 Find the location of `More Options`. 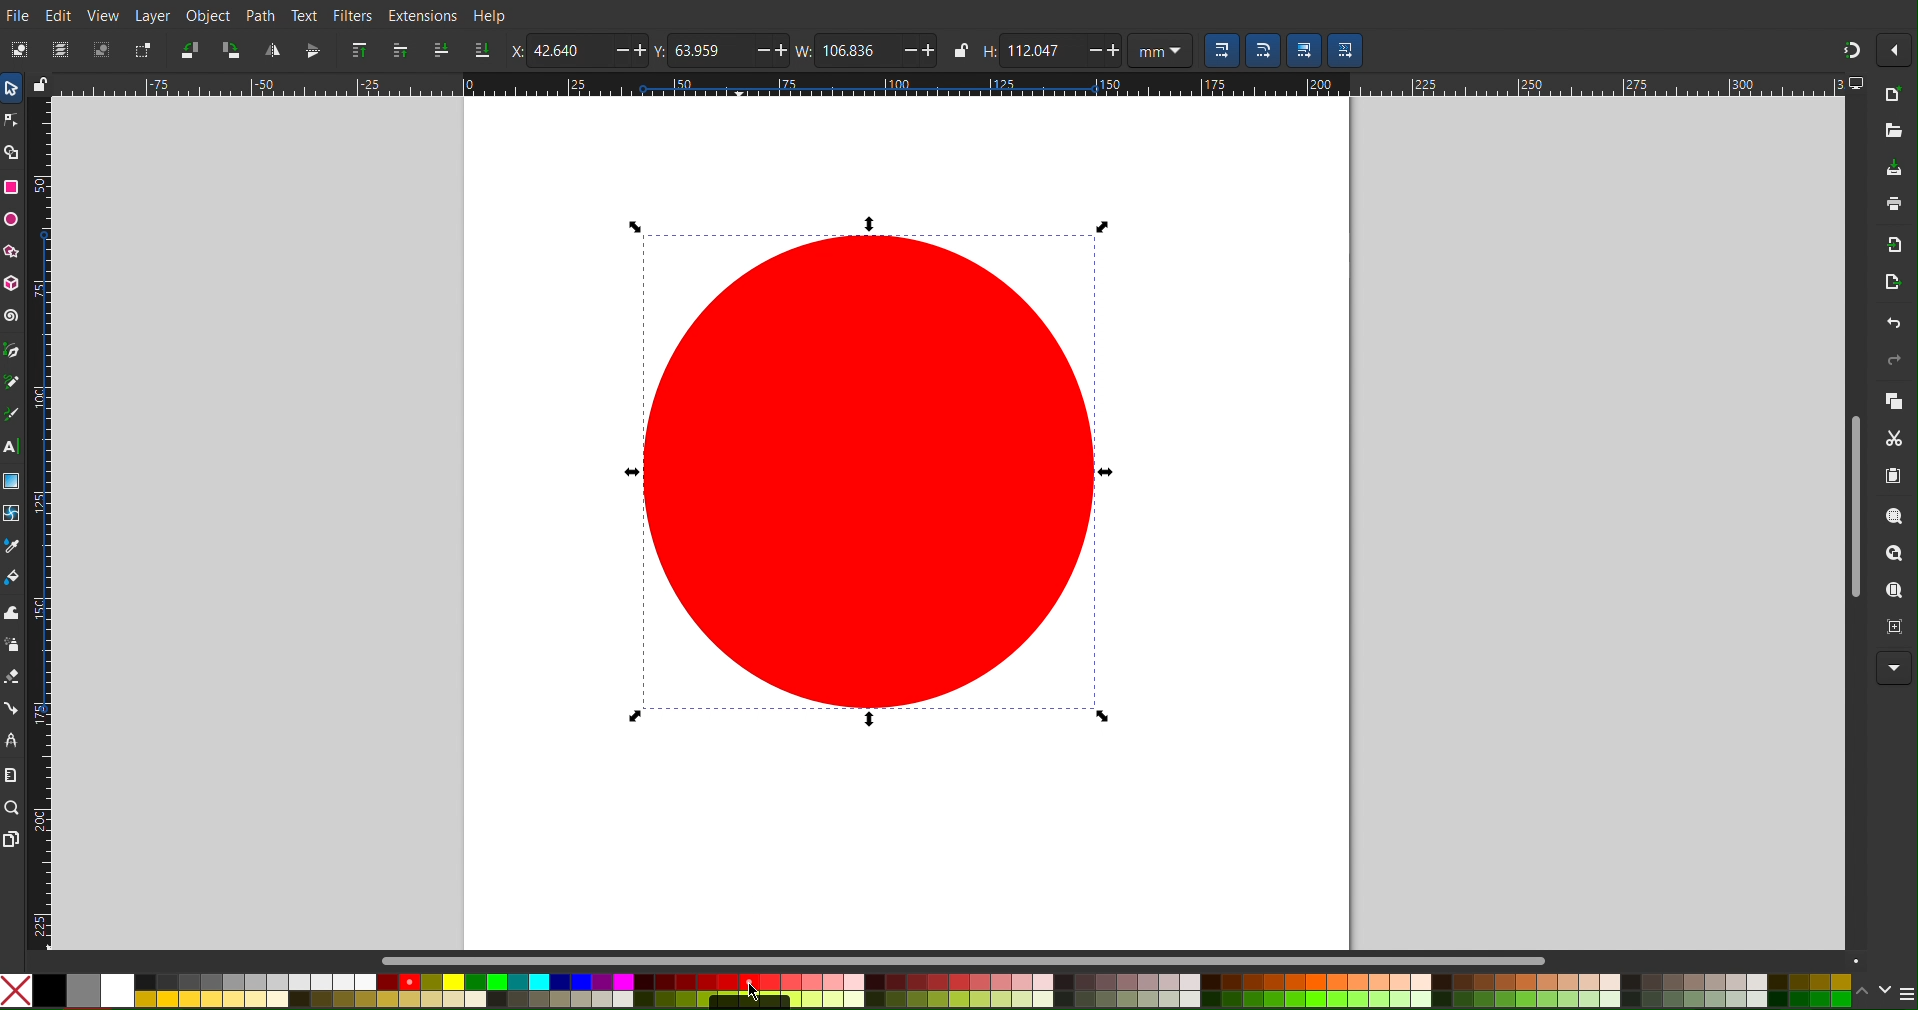

More Options is located at coordinates (1893, 669).